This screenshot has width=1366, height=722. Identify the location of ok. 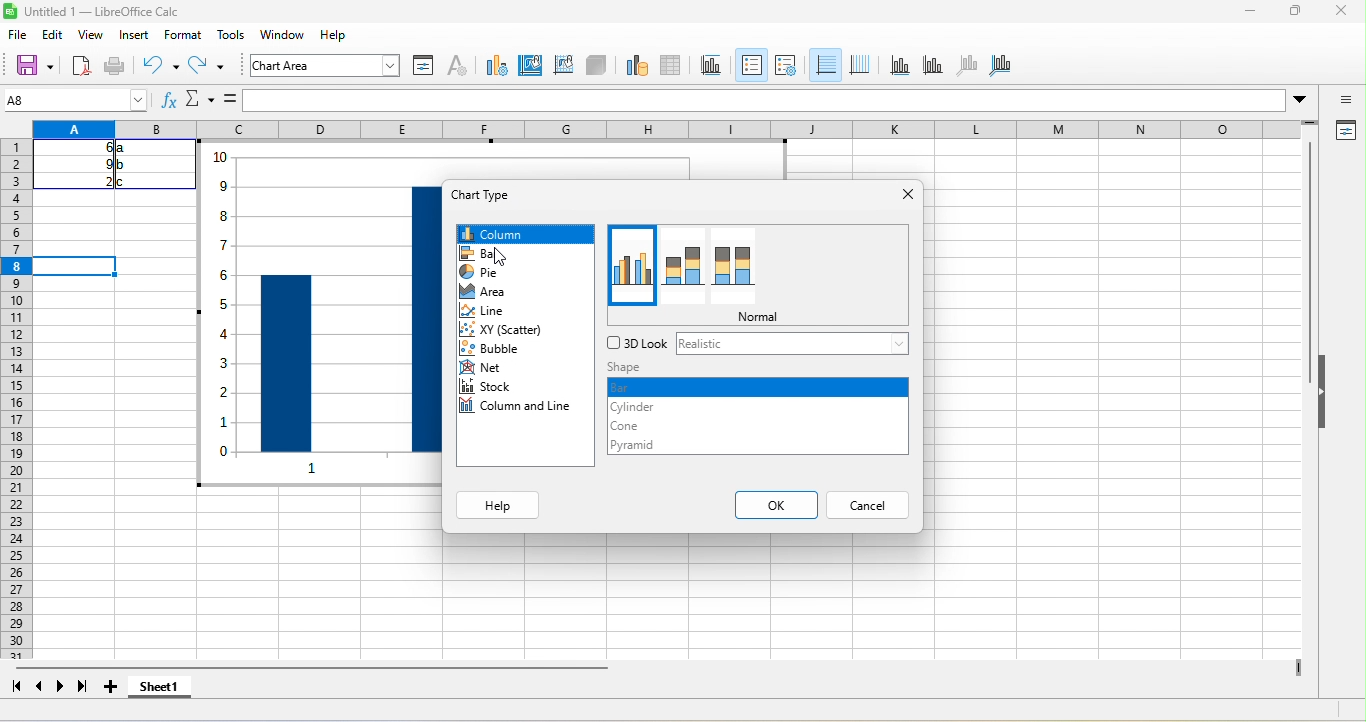
(774, 503).